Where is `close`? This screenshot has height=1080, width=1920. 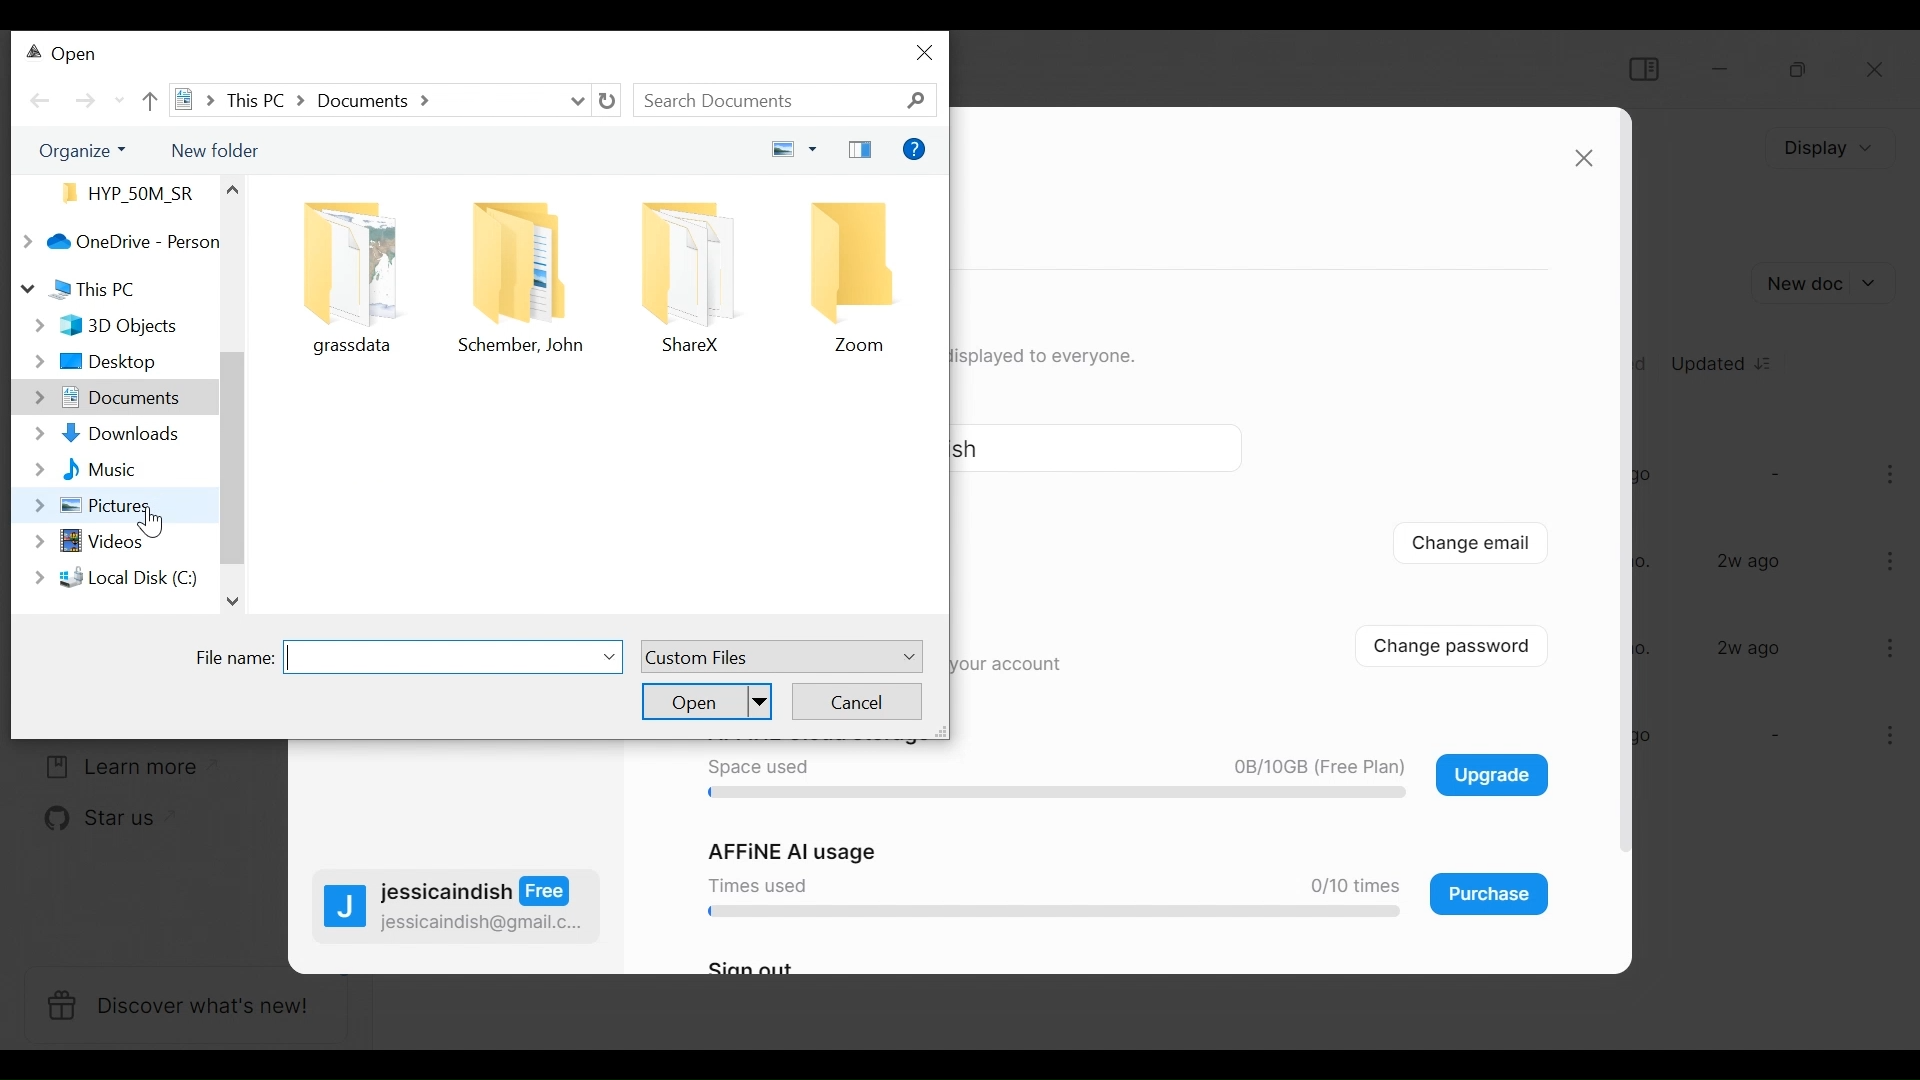
close is located at coordinates (927, 52).